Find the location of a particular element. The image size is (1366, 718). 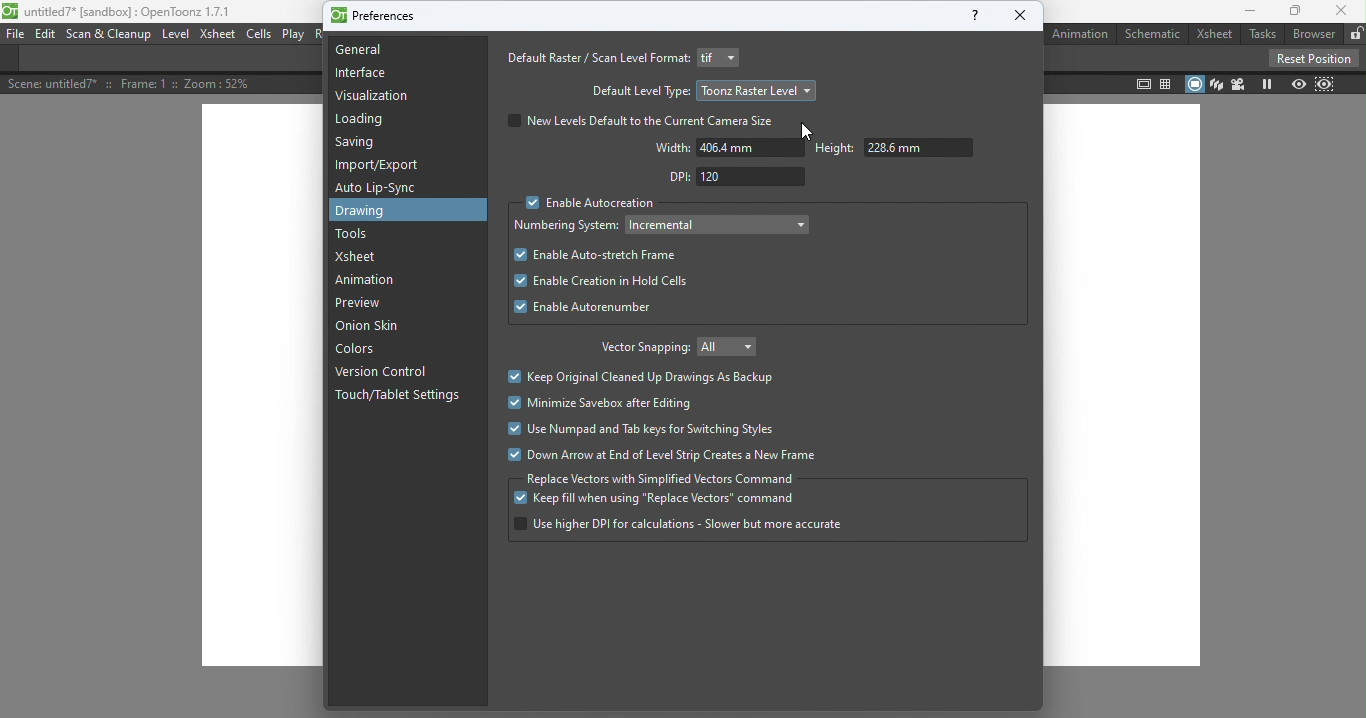

Tools is located at coordinates (357, 236).